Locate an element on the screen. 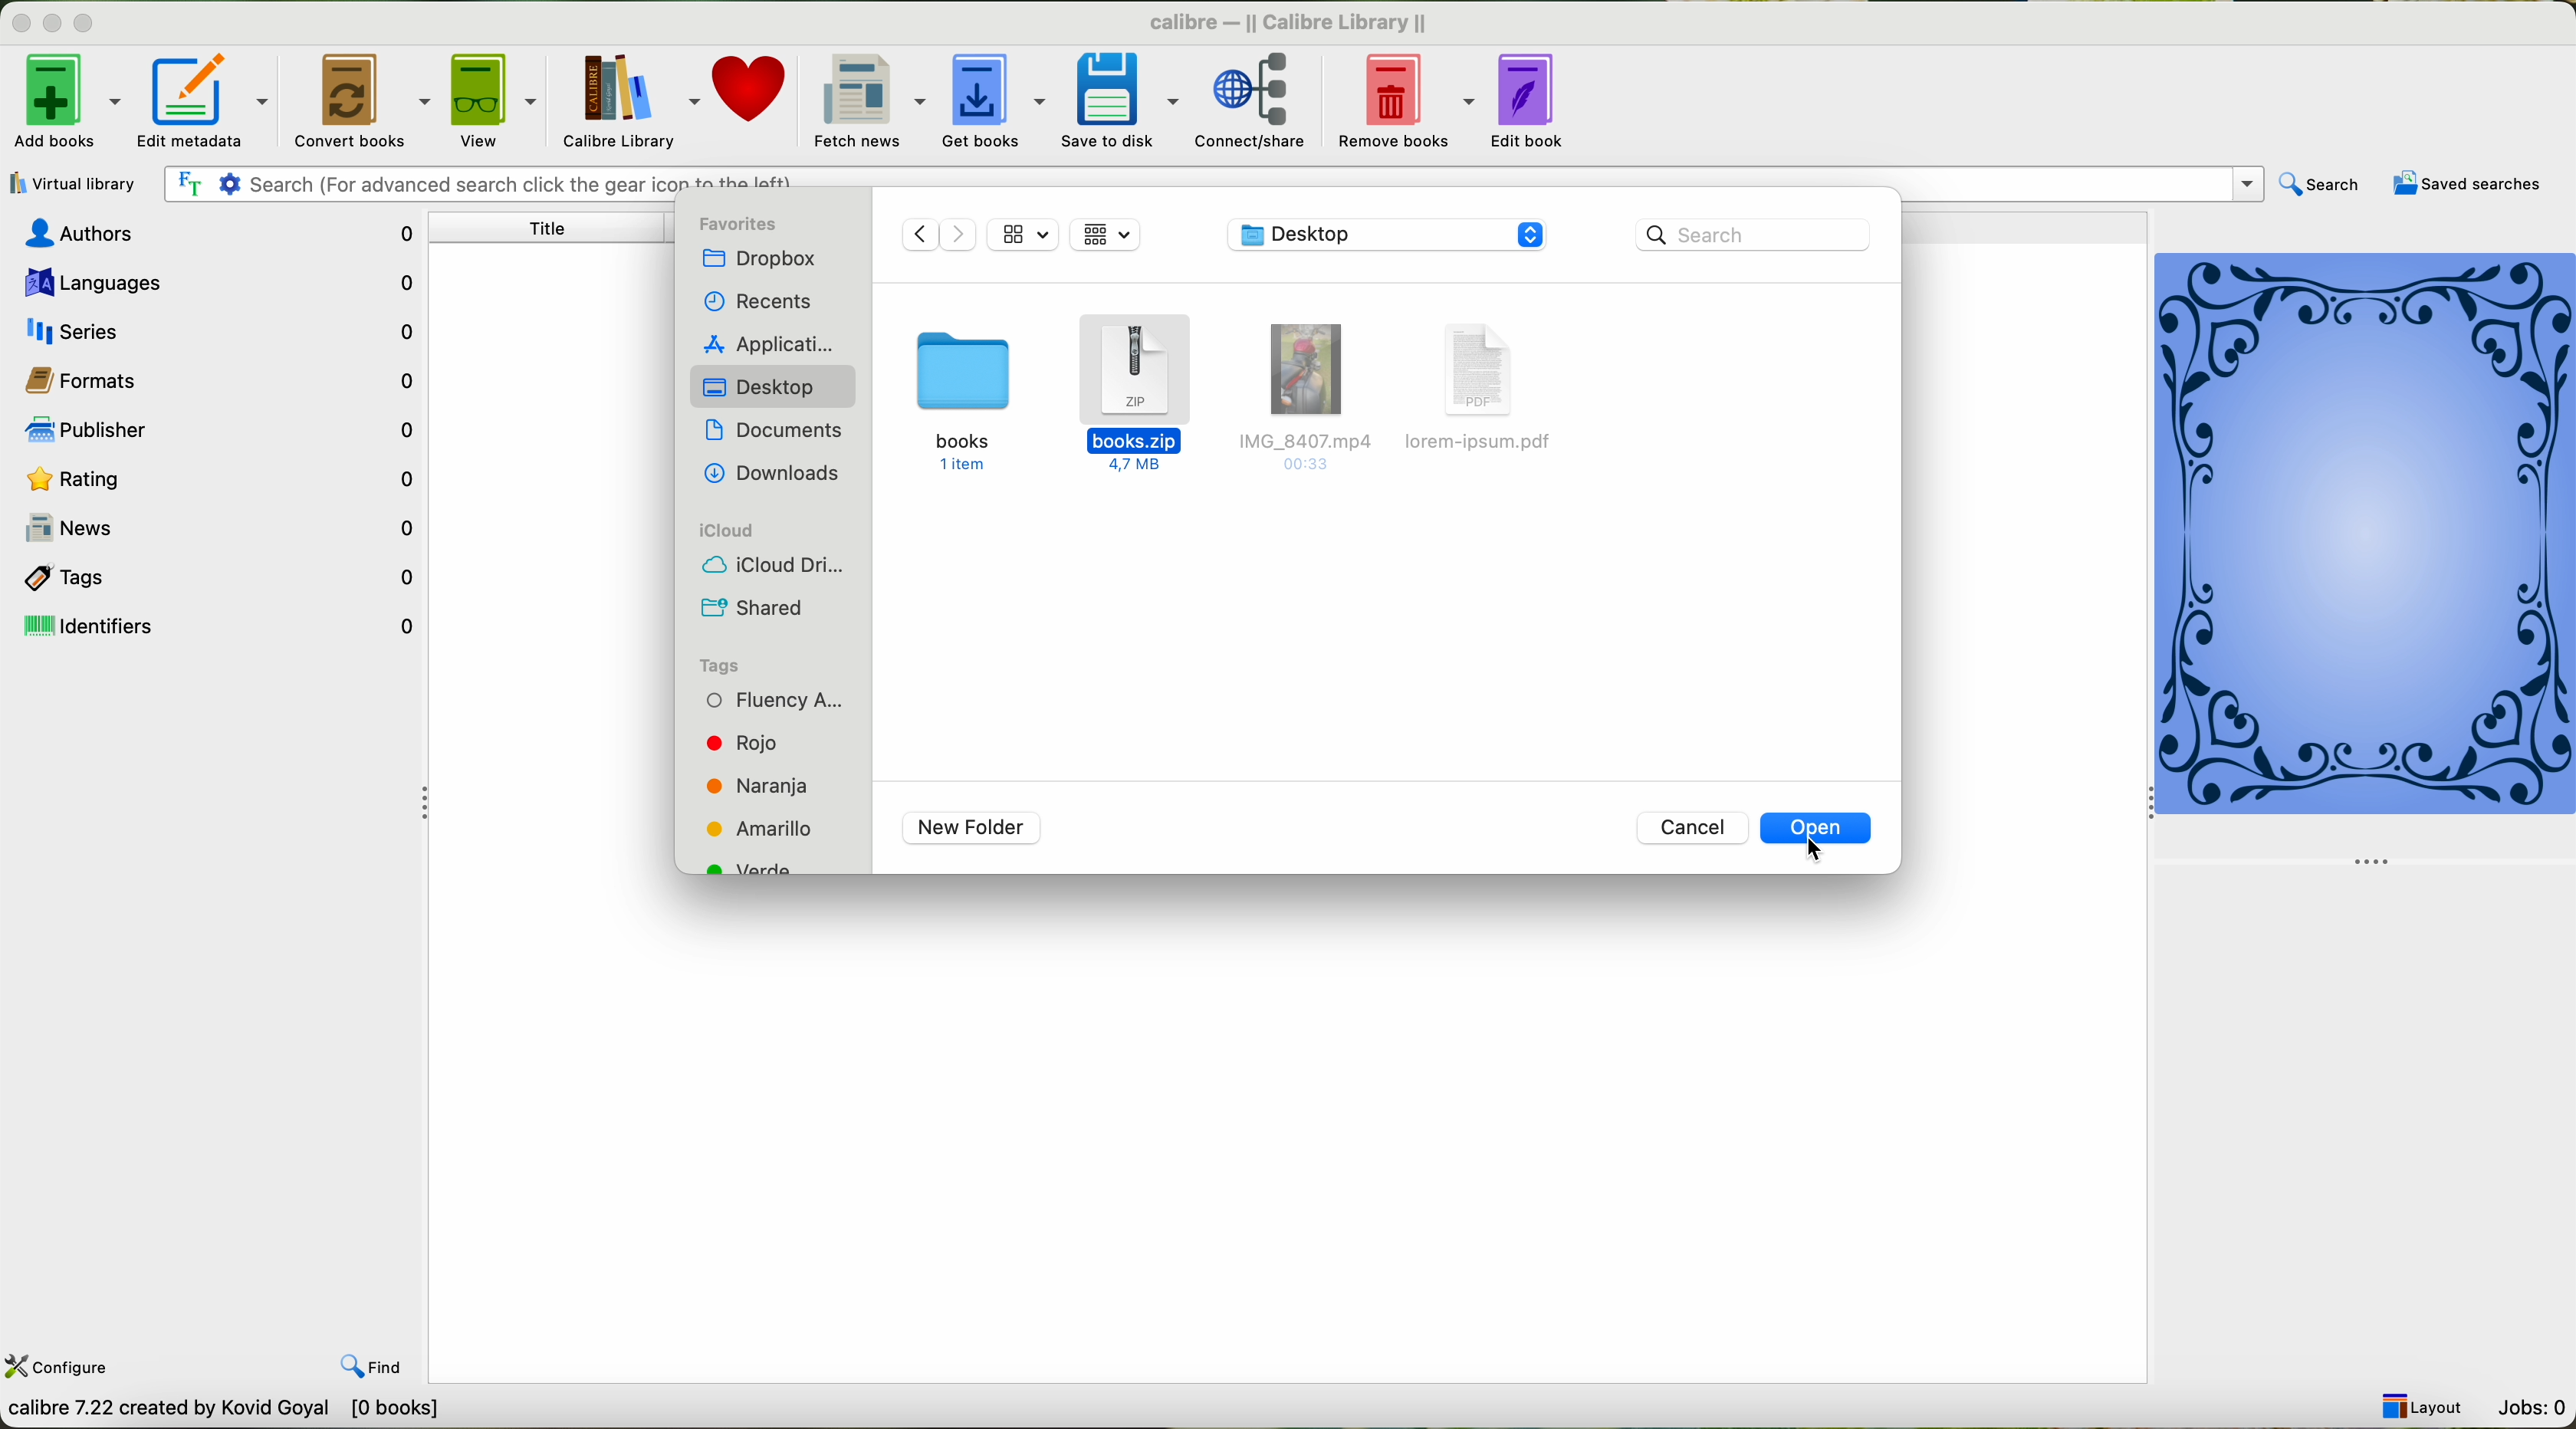 Image resolution: width=2576 pixels, height=1429 pixels. IMG_8407.mp4 is located at coordinates (1298, 394).